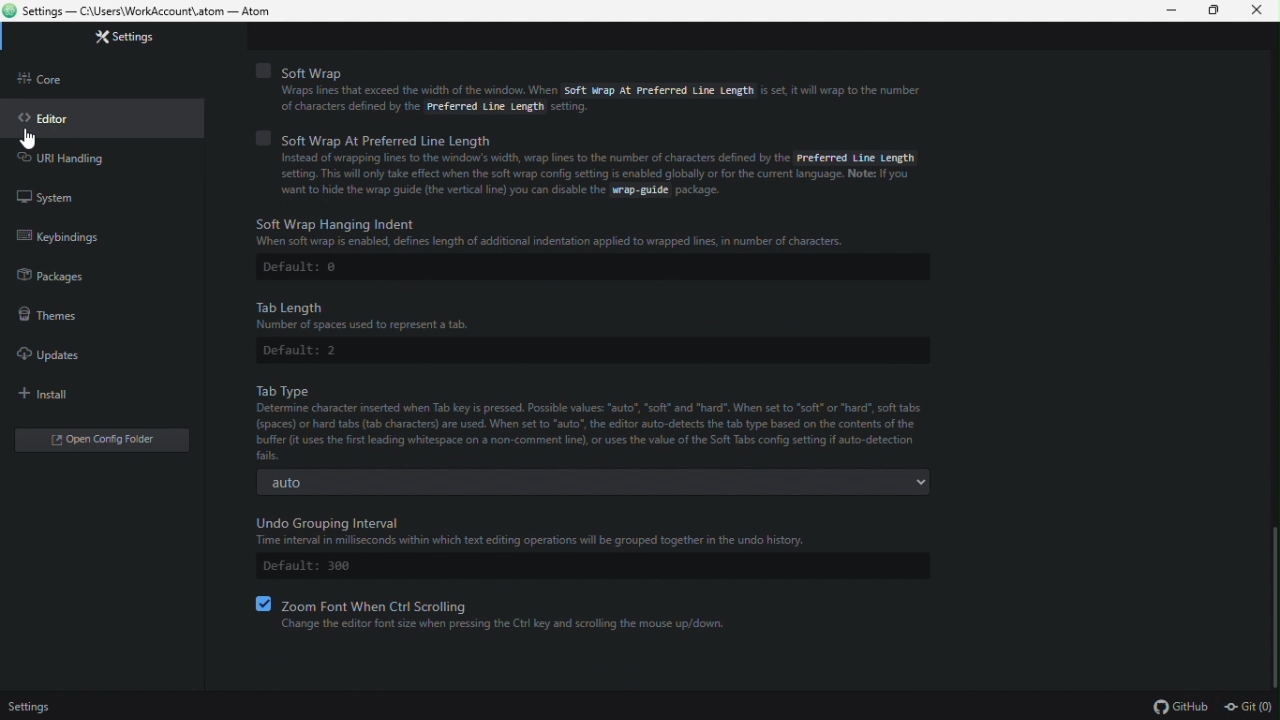  What do you see at coordinates (55, 318) in the screenshot?
I see `Themes` at bounding box center [55, 318].